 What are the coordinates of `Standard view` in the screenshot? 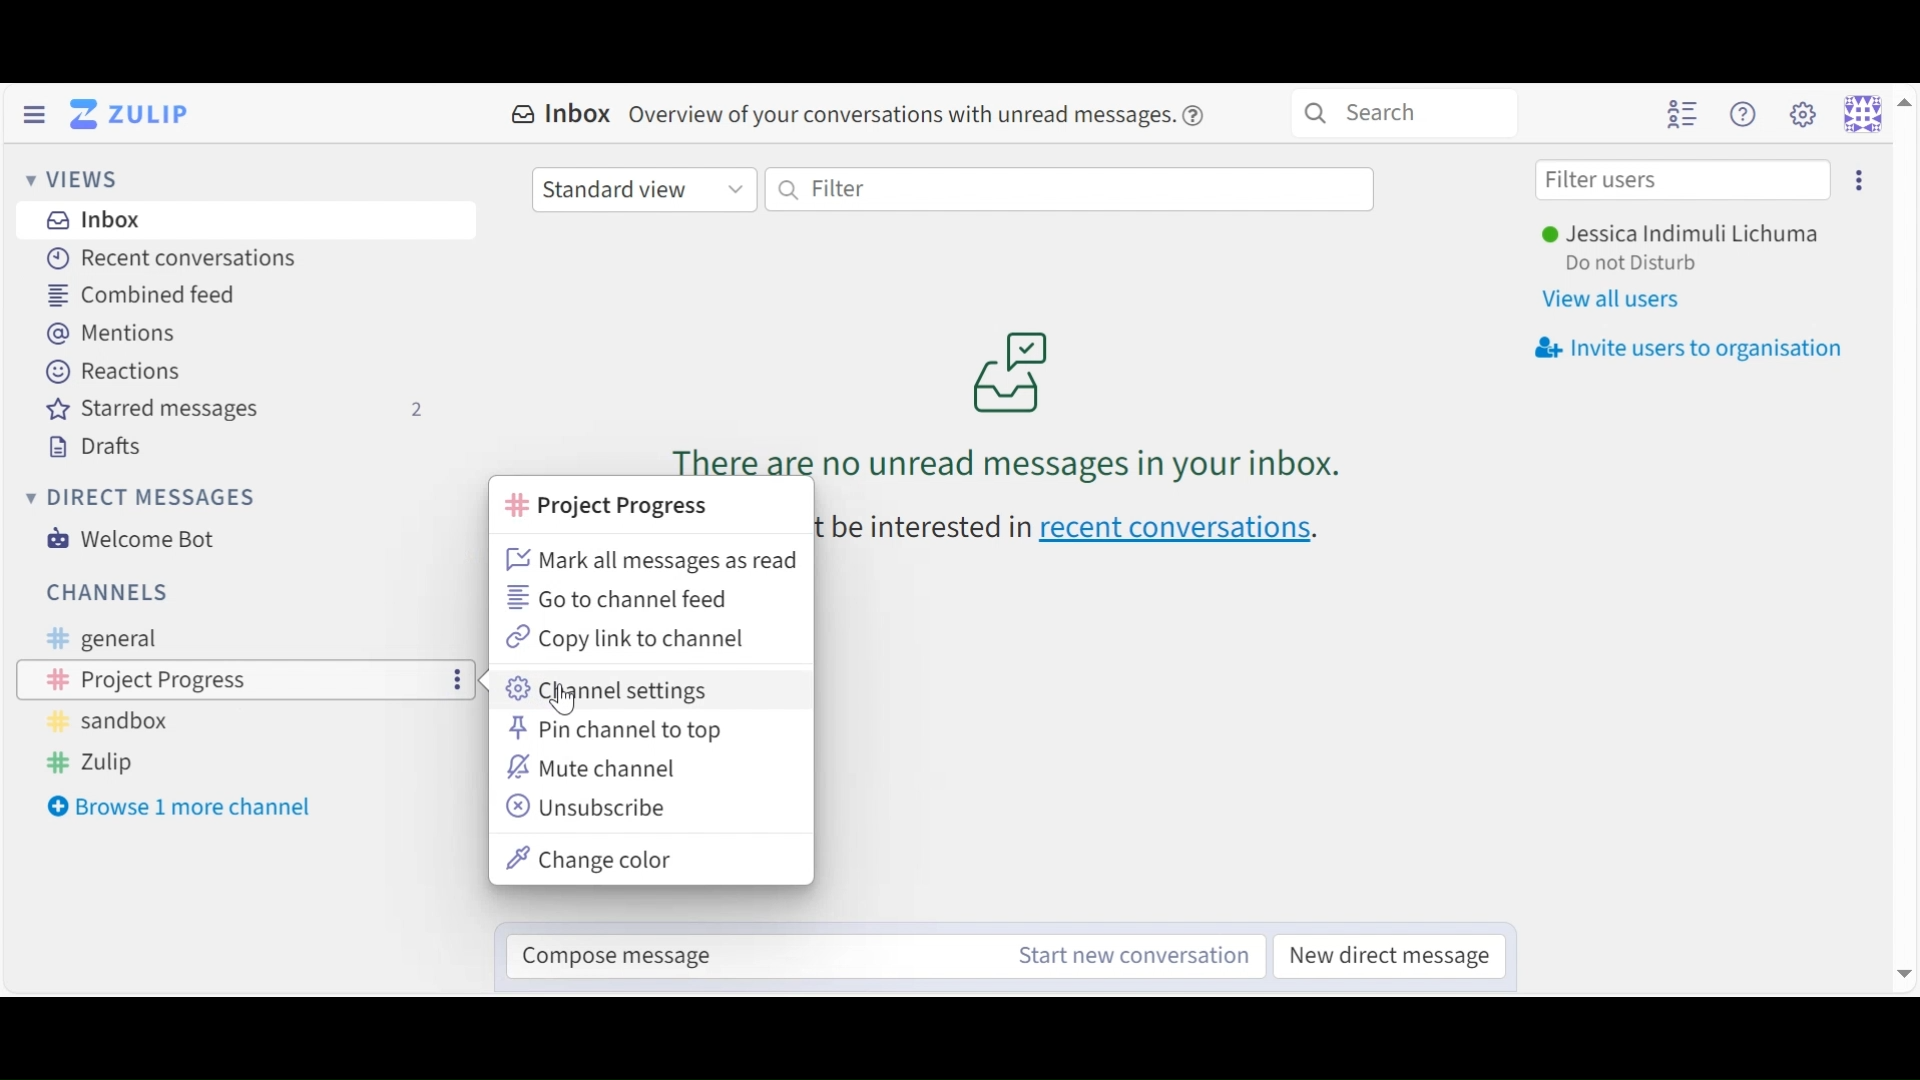 It's located at (645, 190).